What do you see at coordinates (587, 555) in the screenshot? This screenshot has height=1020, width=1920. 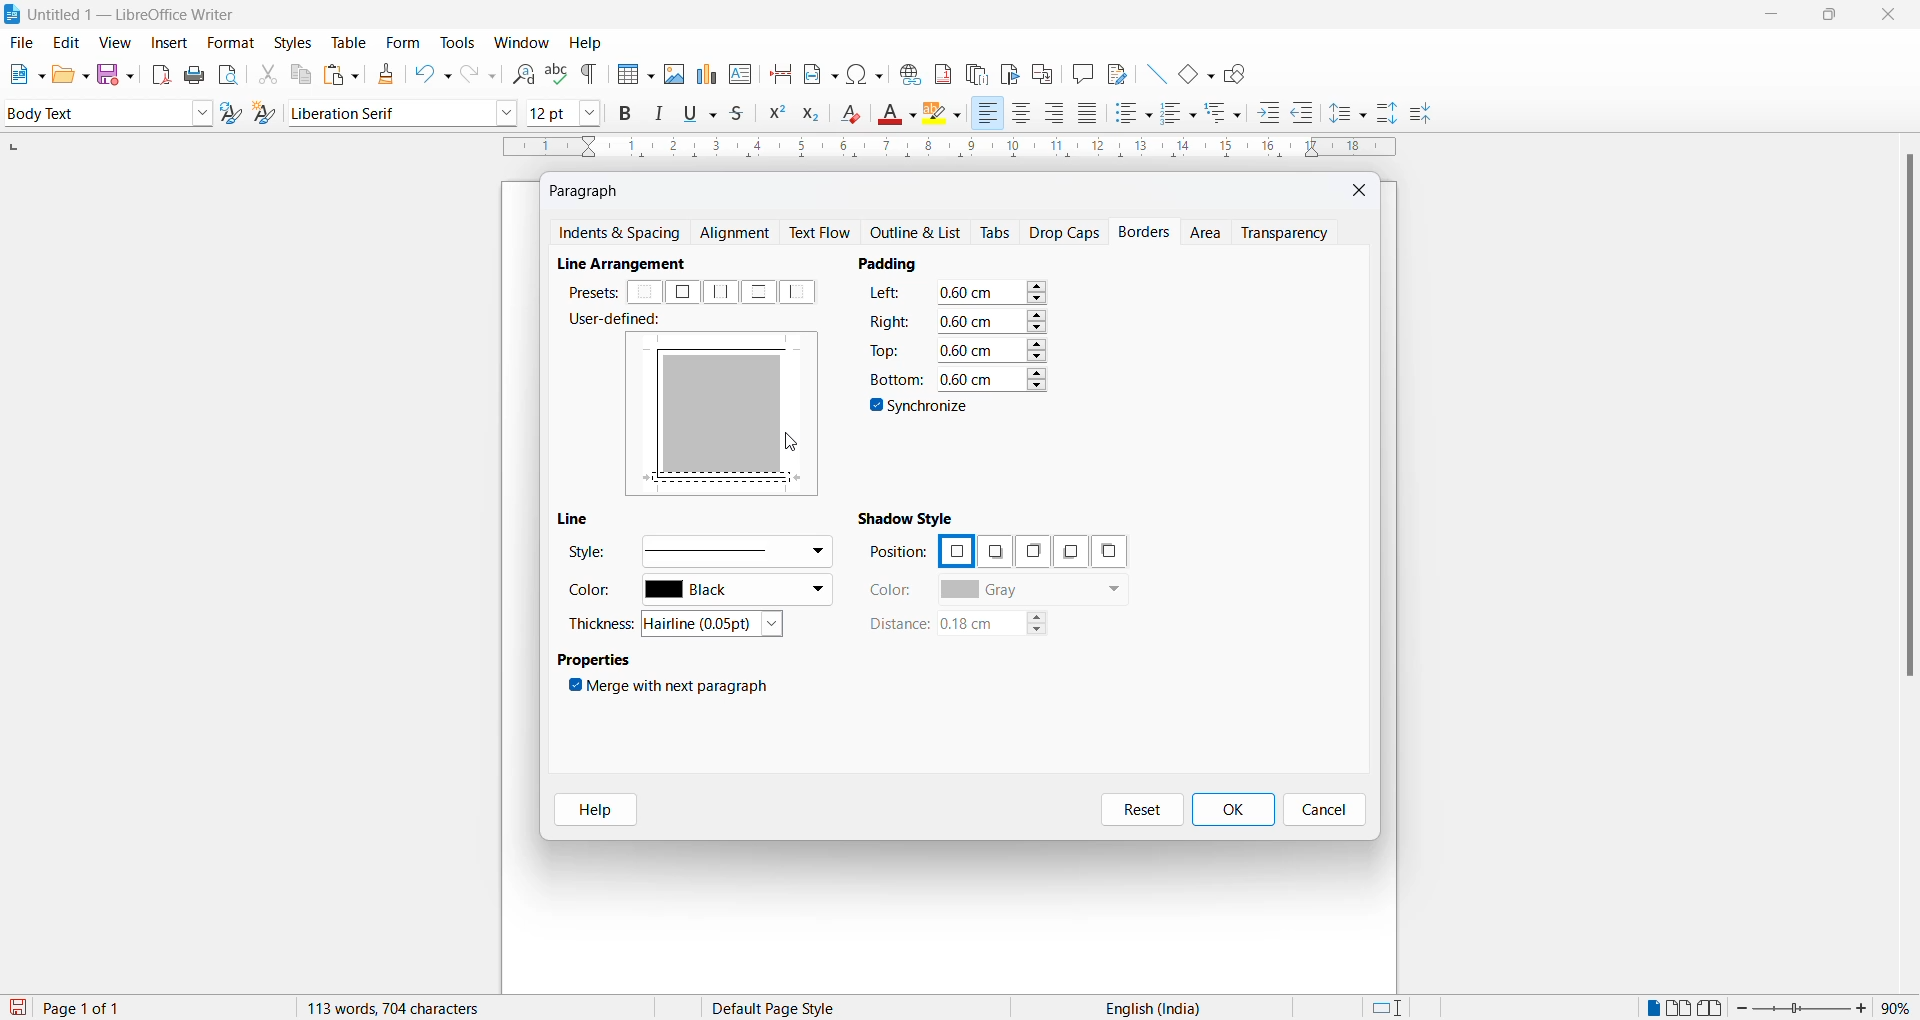 I see `syle` at bounding box center [587, 555].